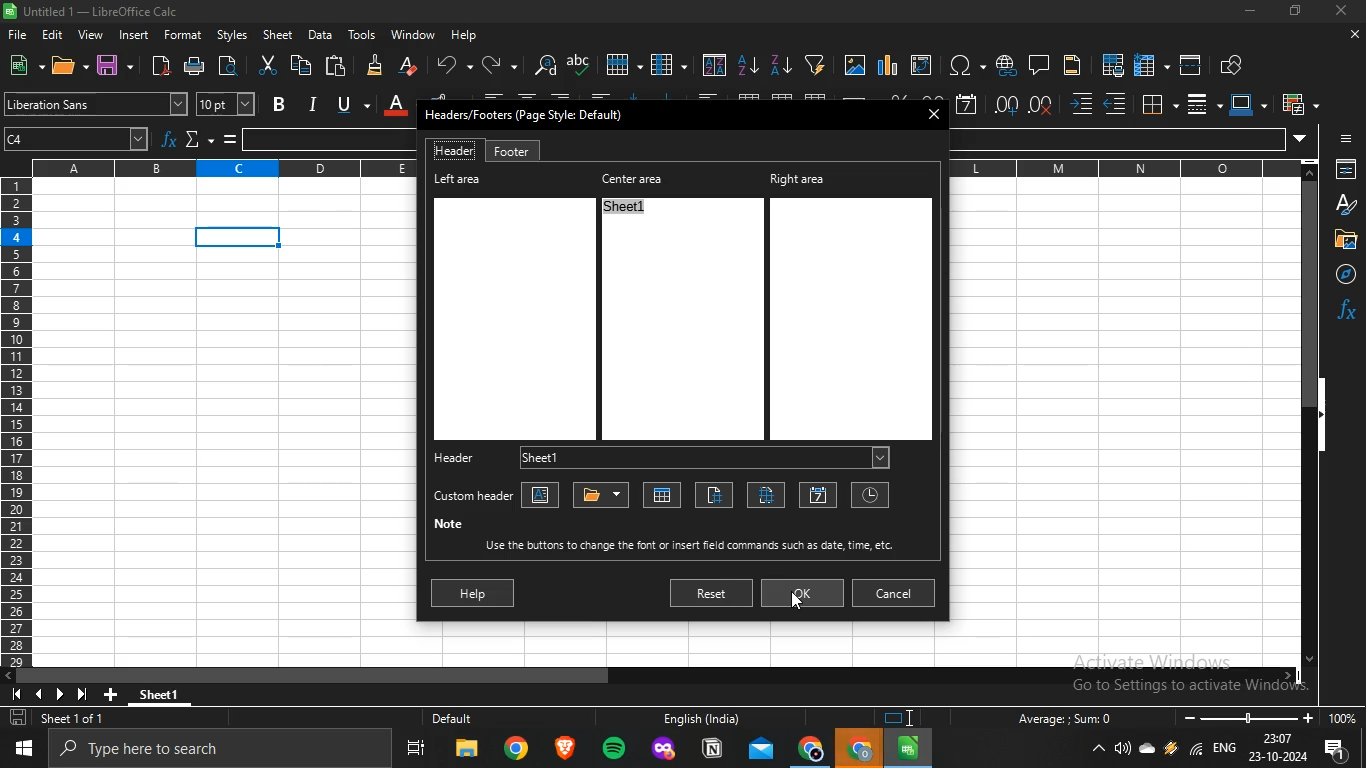 The height and width of the screenshot is (768, 1366). What do you see at coordinates (710, 594) in the screenshot?
I see `reset` at bounding box center [710, 594].